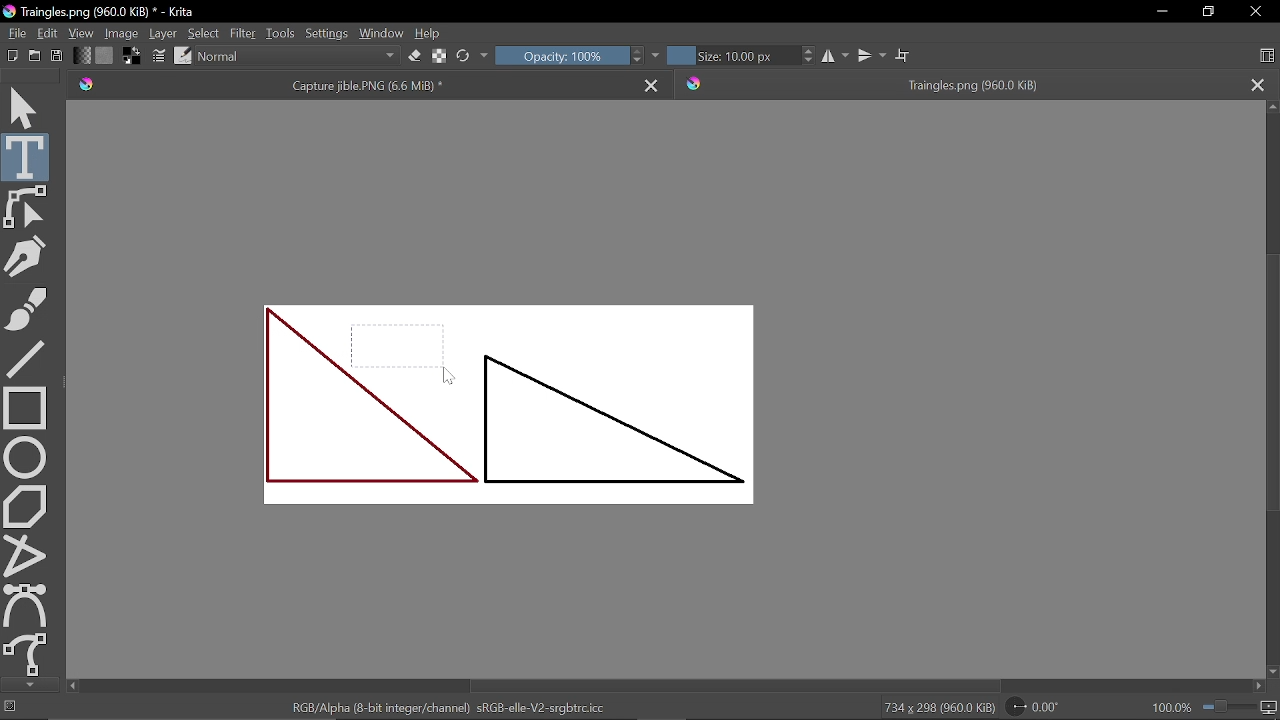  I want to click on Triangles.png (960.0 KiB), so click(117, 12).